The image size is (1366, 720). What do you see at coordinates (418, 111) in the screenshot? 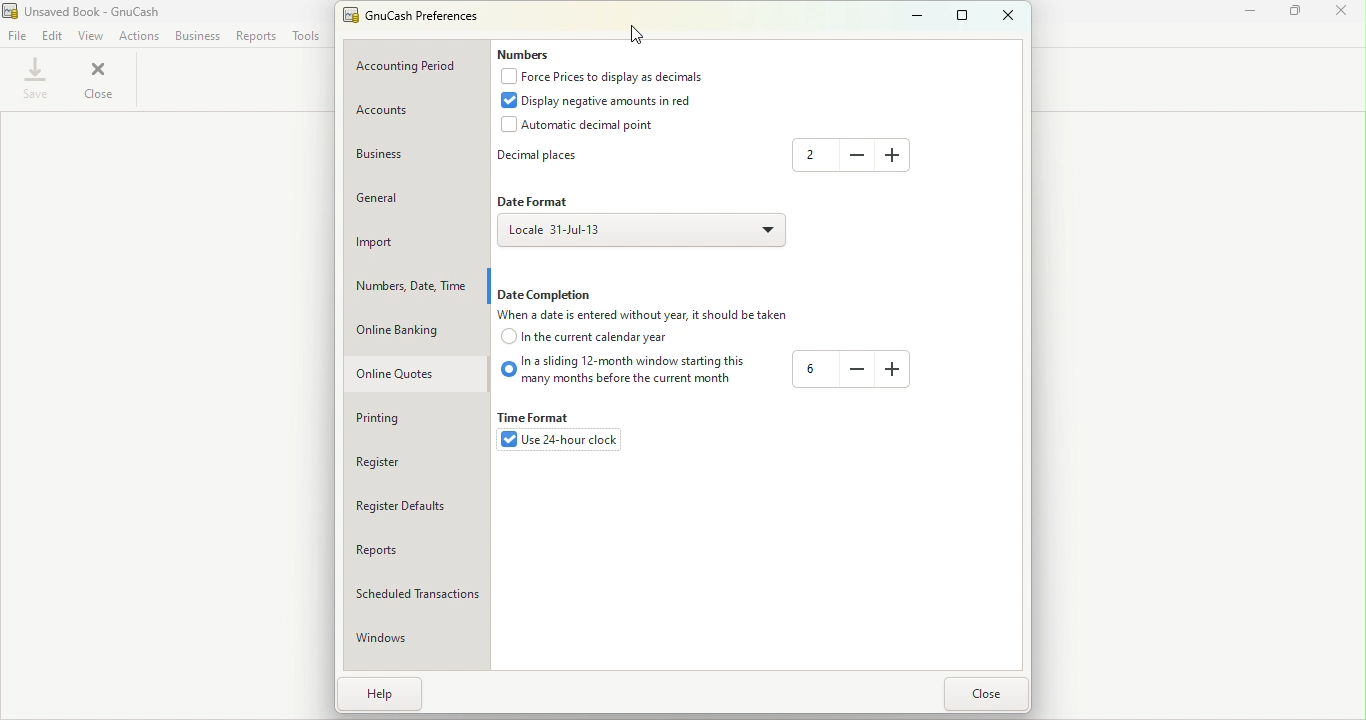
I see `Account` at bounding box center [418, 111].